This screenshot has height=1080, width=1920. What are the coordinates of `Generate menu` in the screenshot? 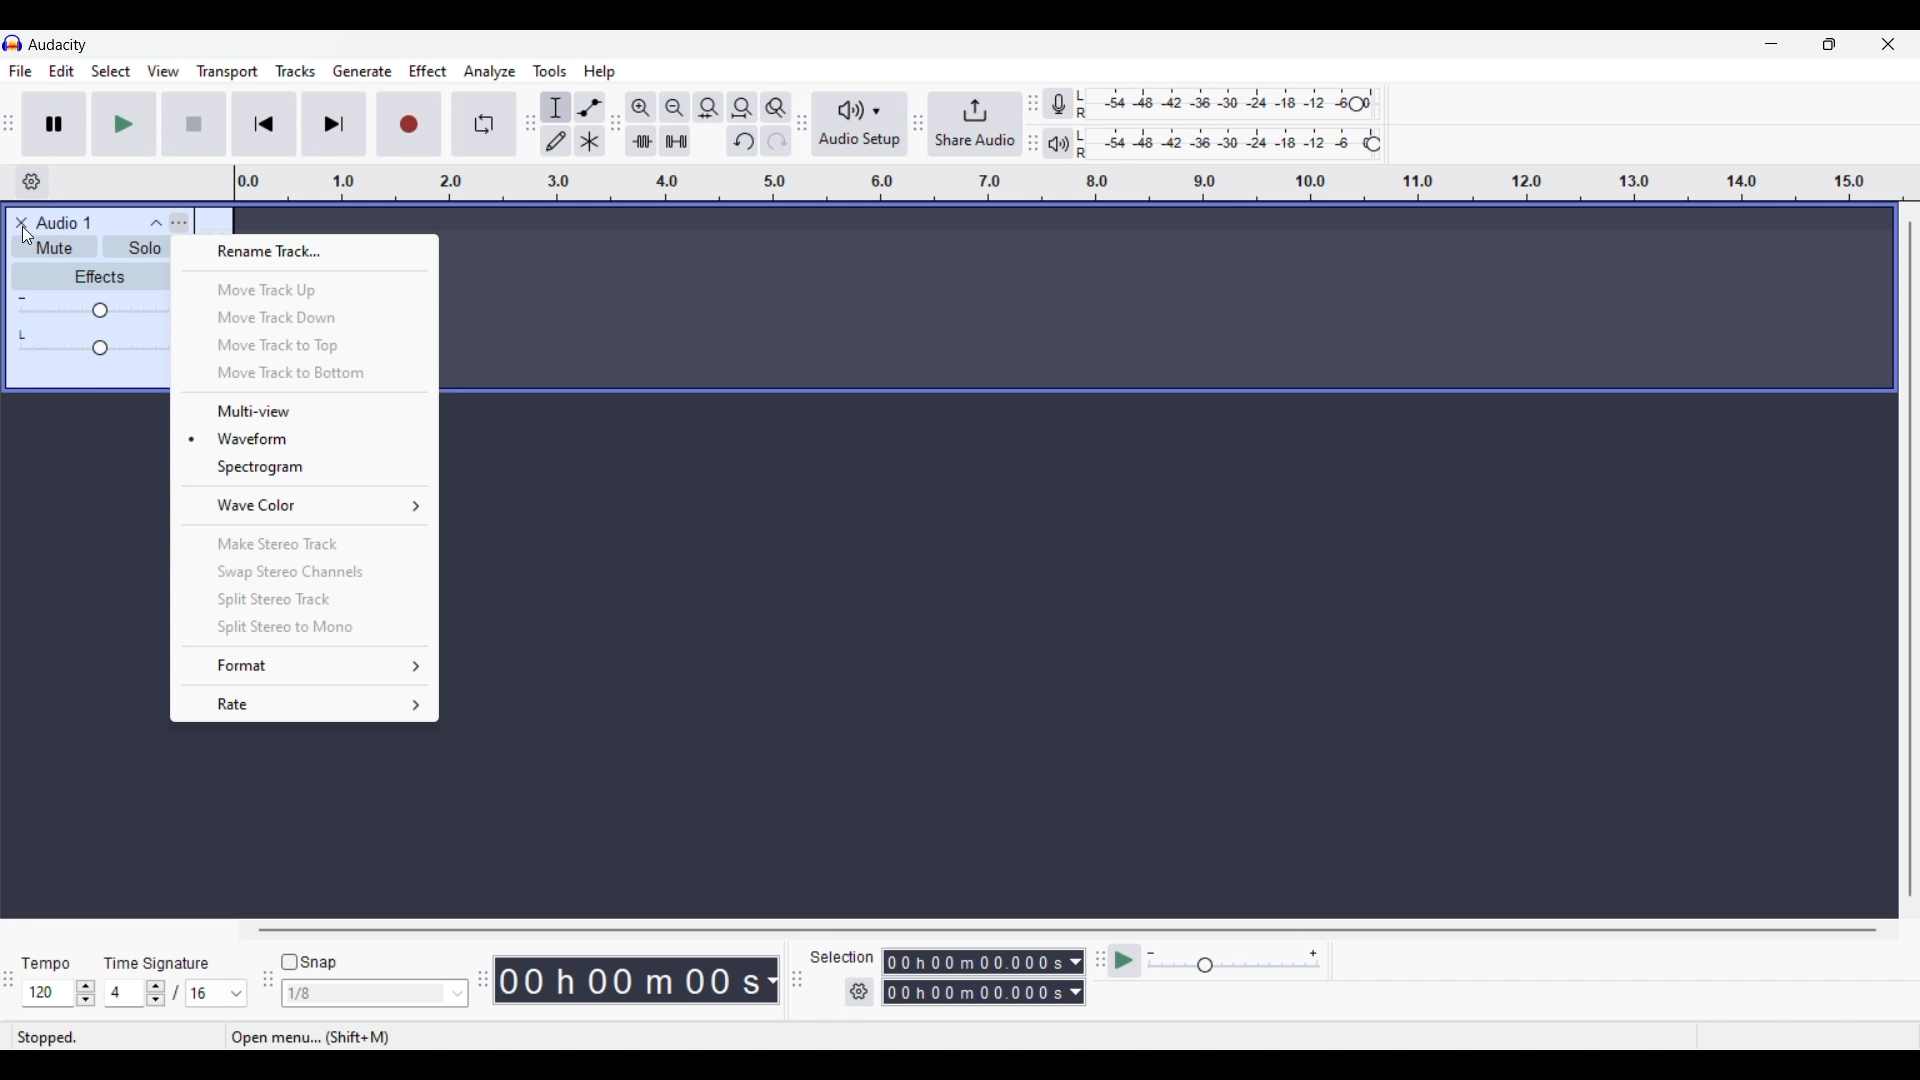 It's located at (362, 71).